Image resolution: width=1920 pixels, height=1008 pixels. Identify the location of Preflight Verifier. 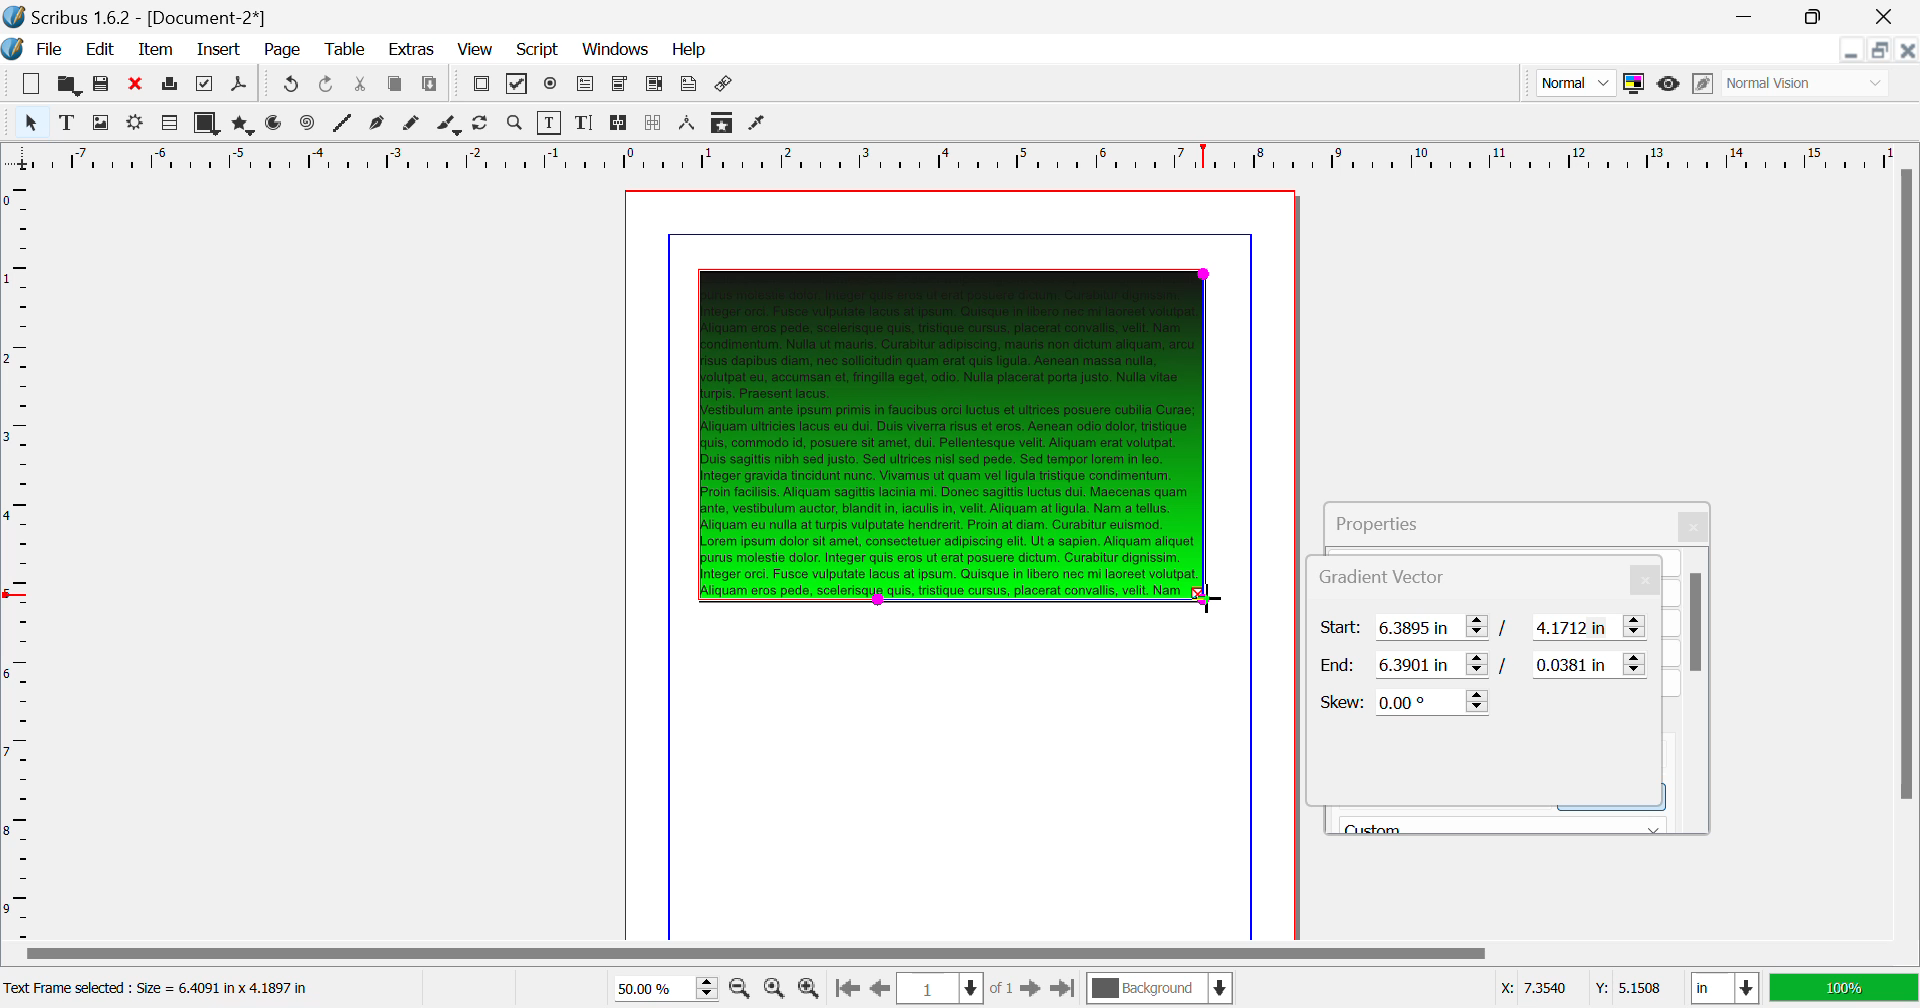
(206, 84).